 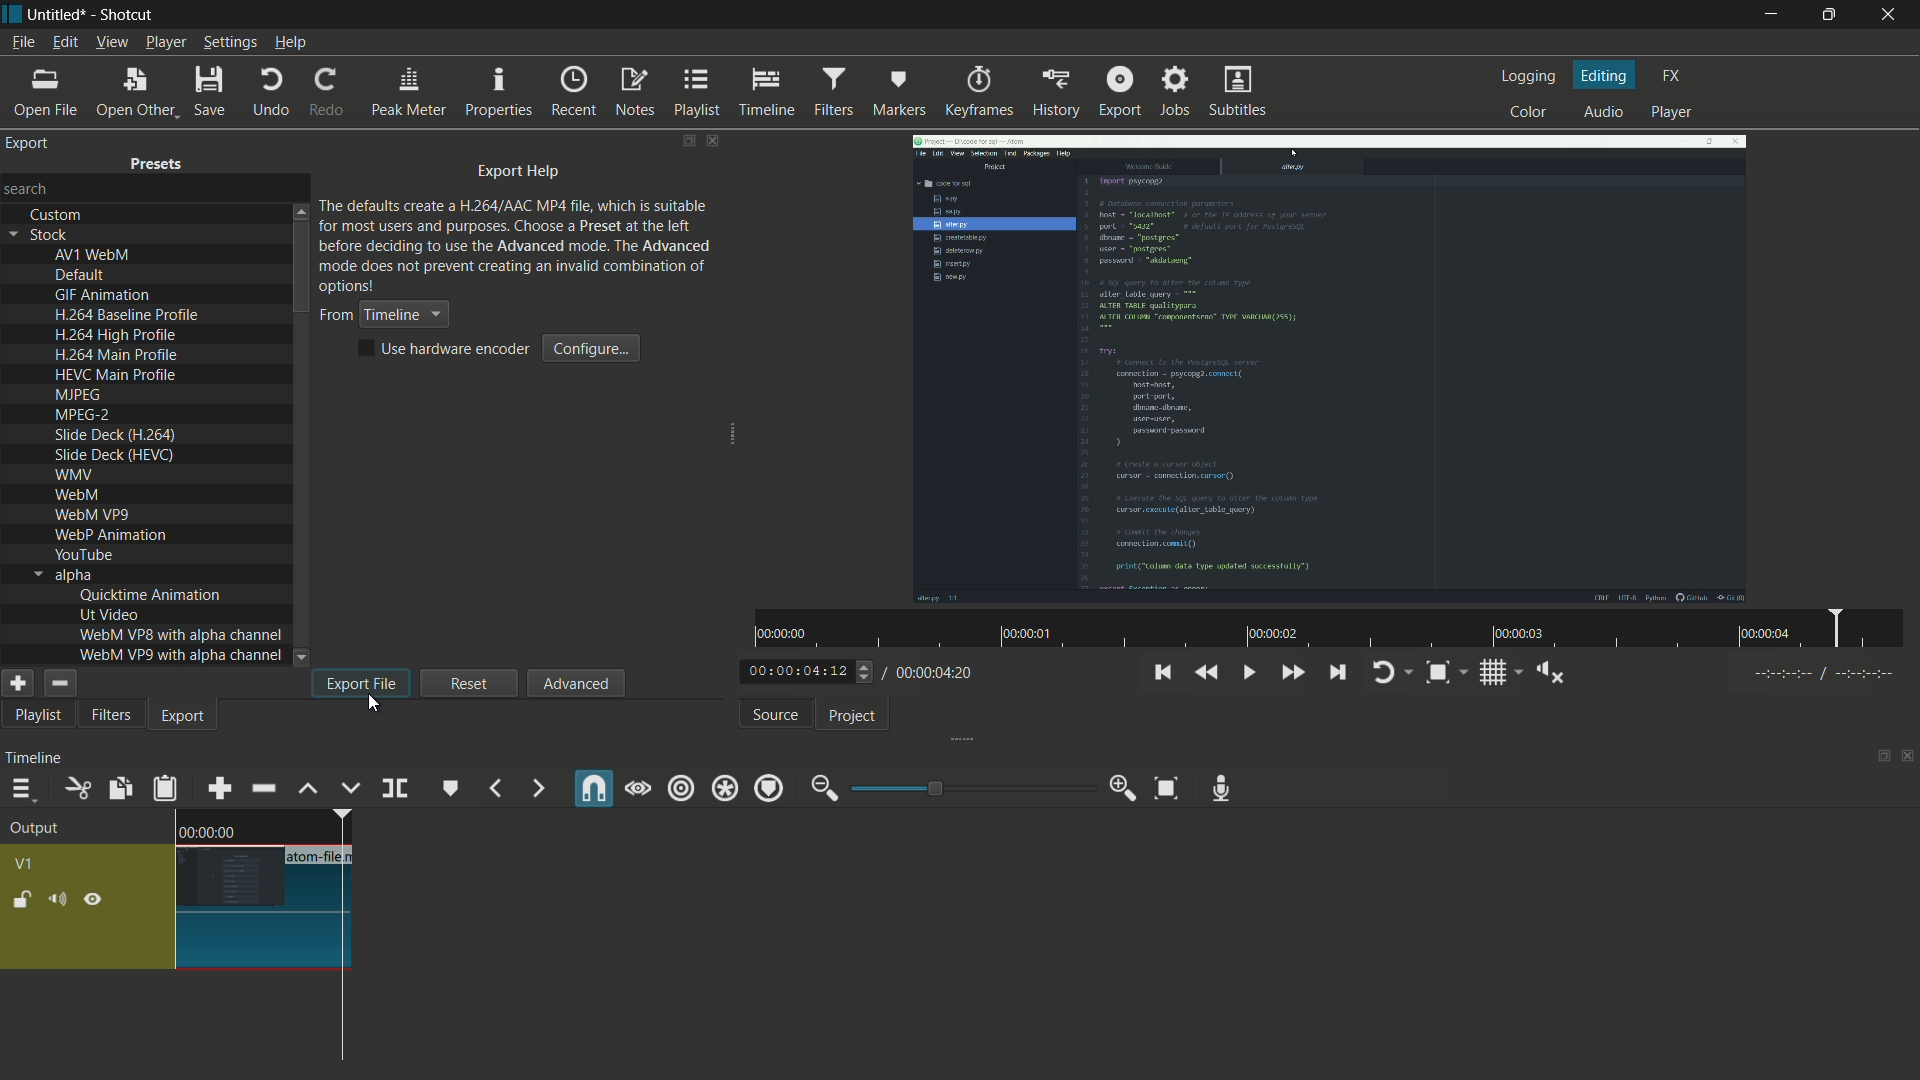 I want to click on settings menu, so click(x=230, y=42).